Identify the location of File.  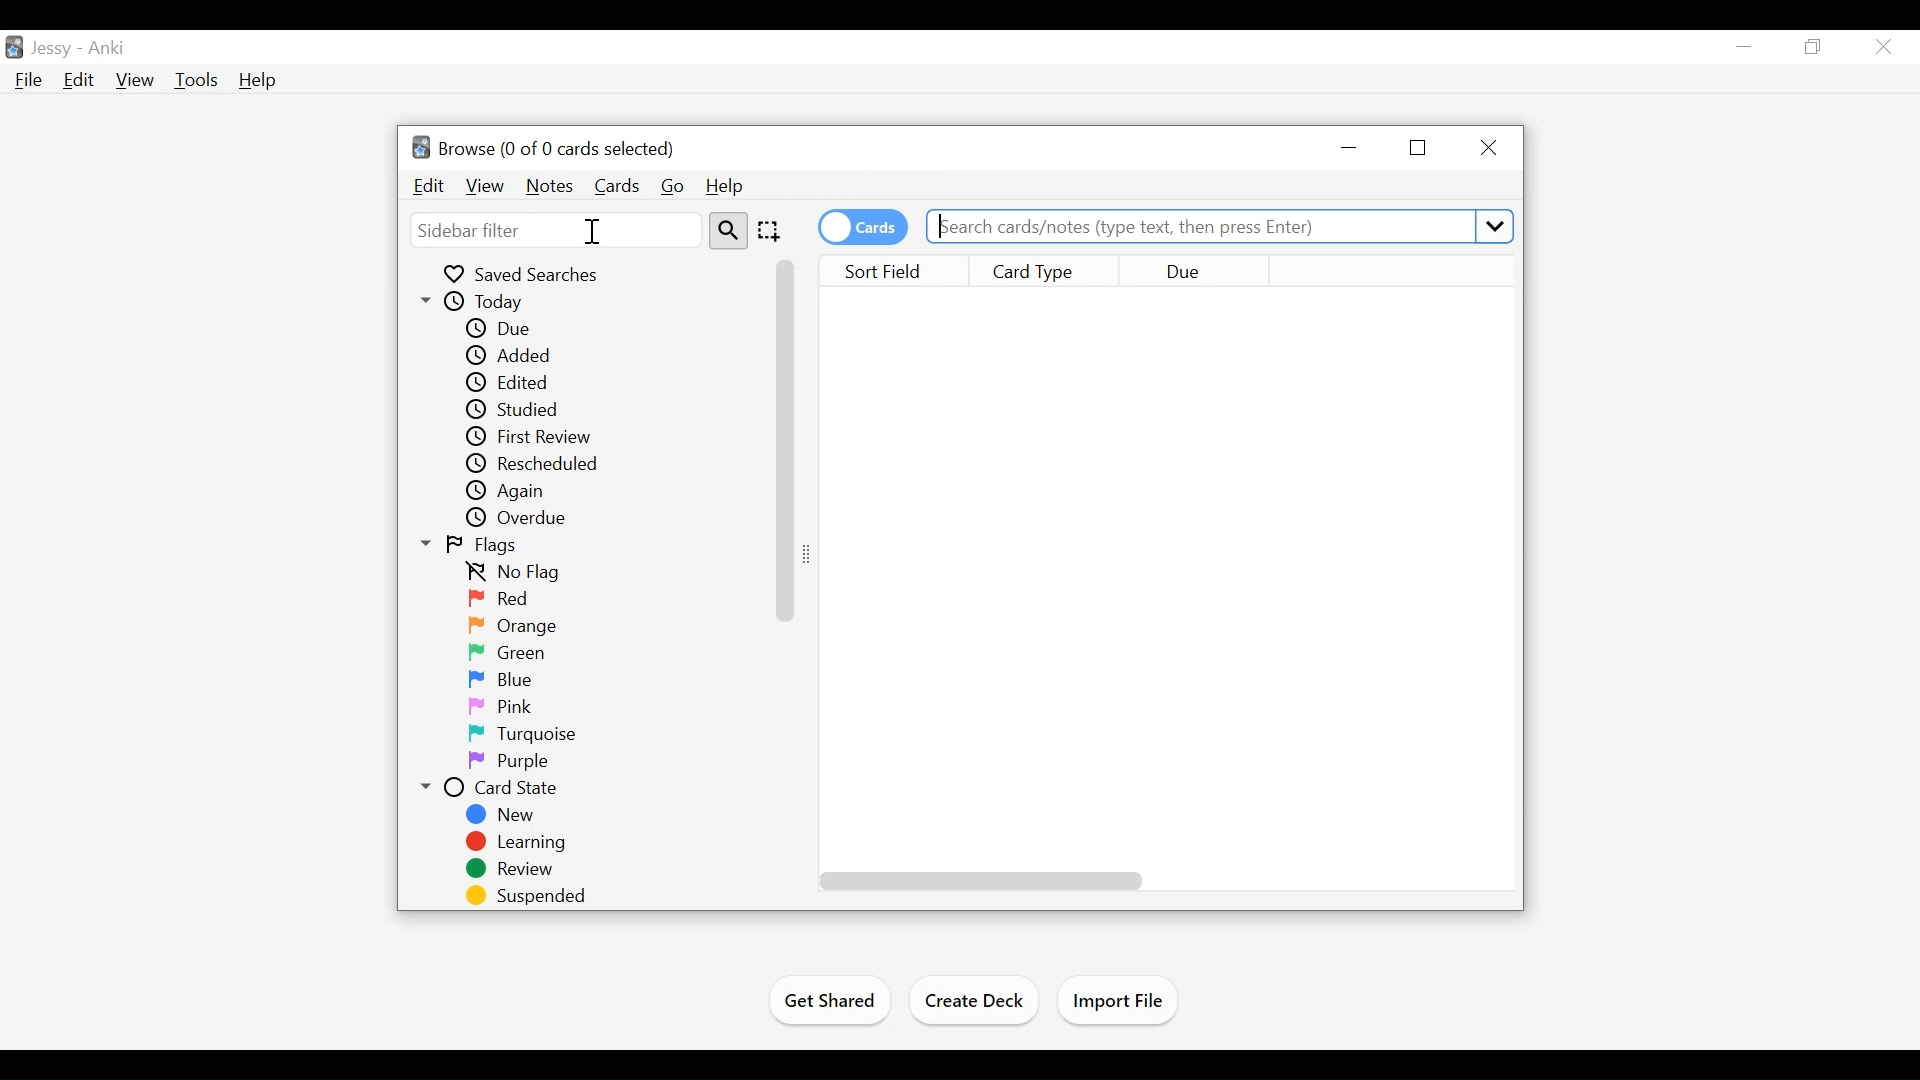
(31, 81).